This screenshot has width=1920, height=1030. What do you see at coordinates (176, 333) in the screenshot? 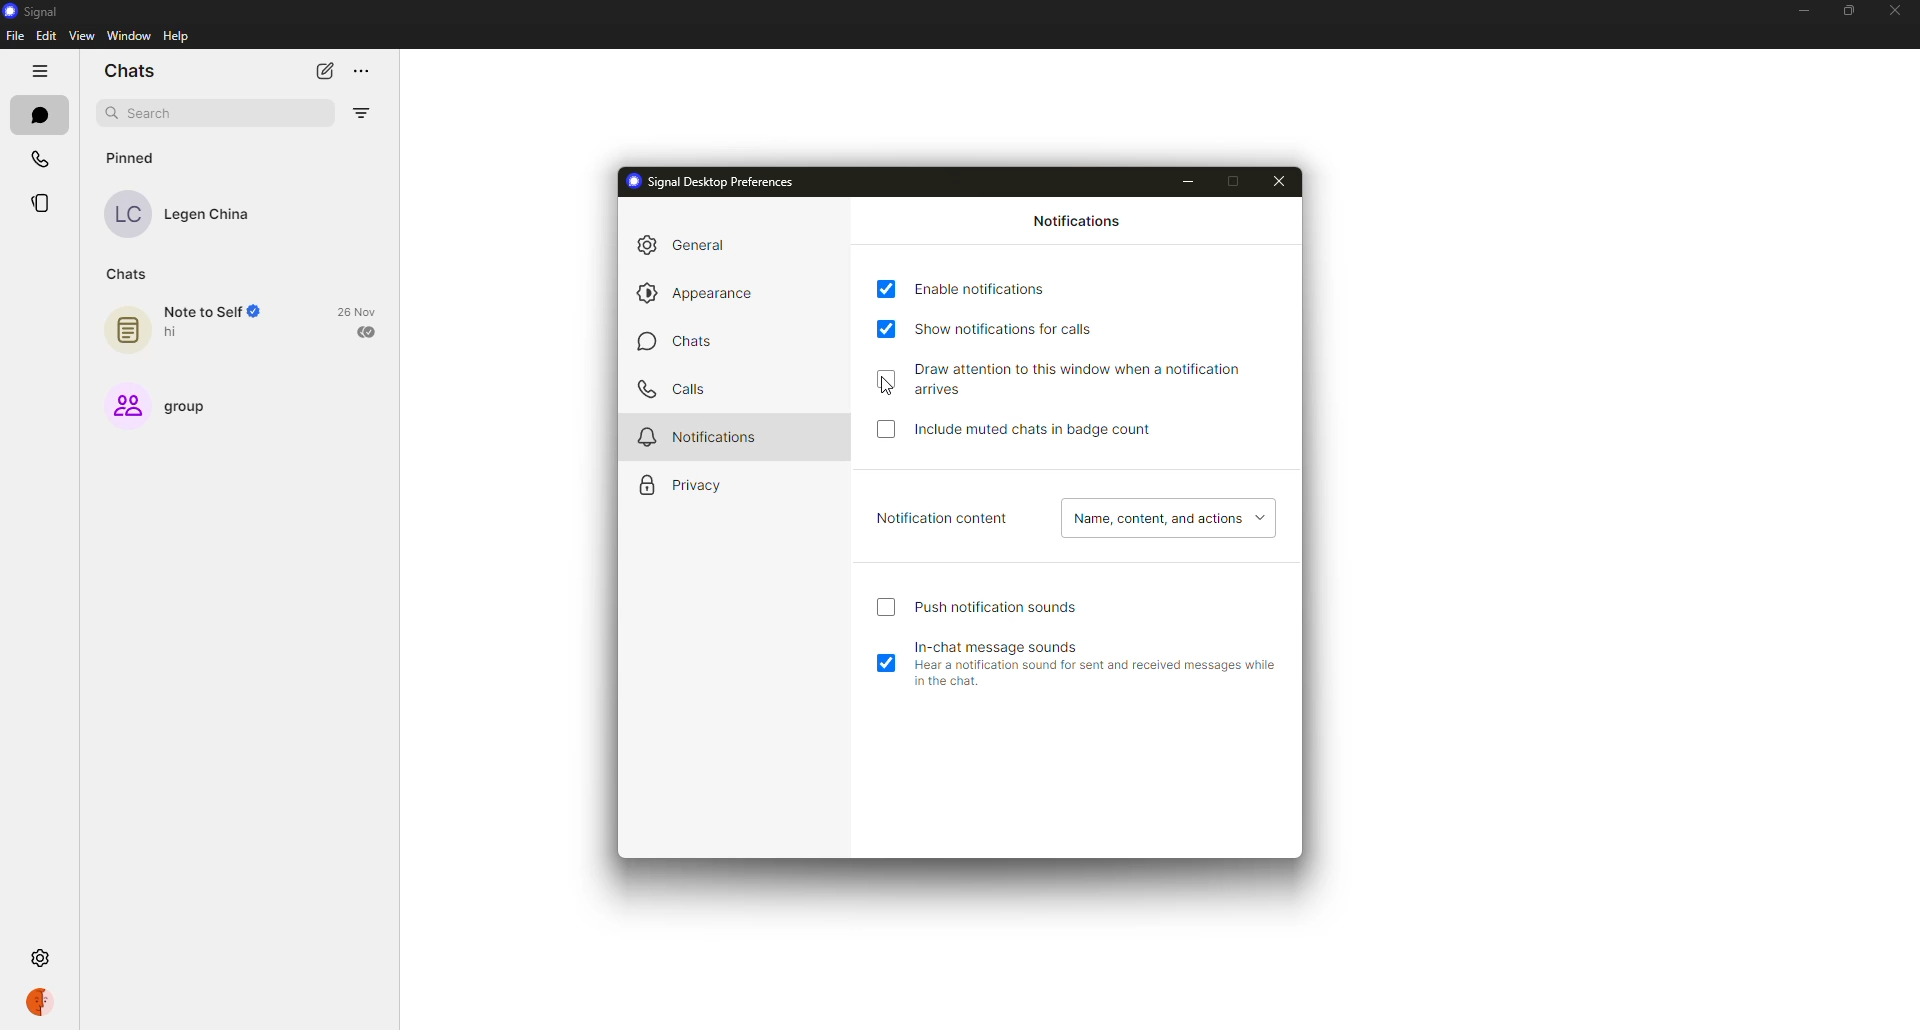
I see `hi` at bounding box center [176, 333].